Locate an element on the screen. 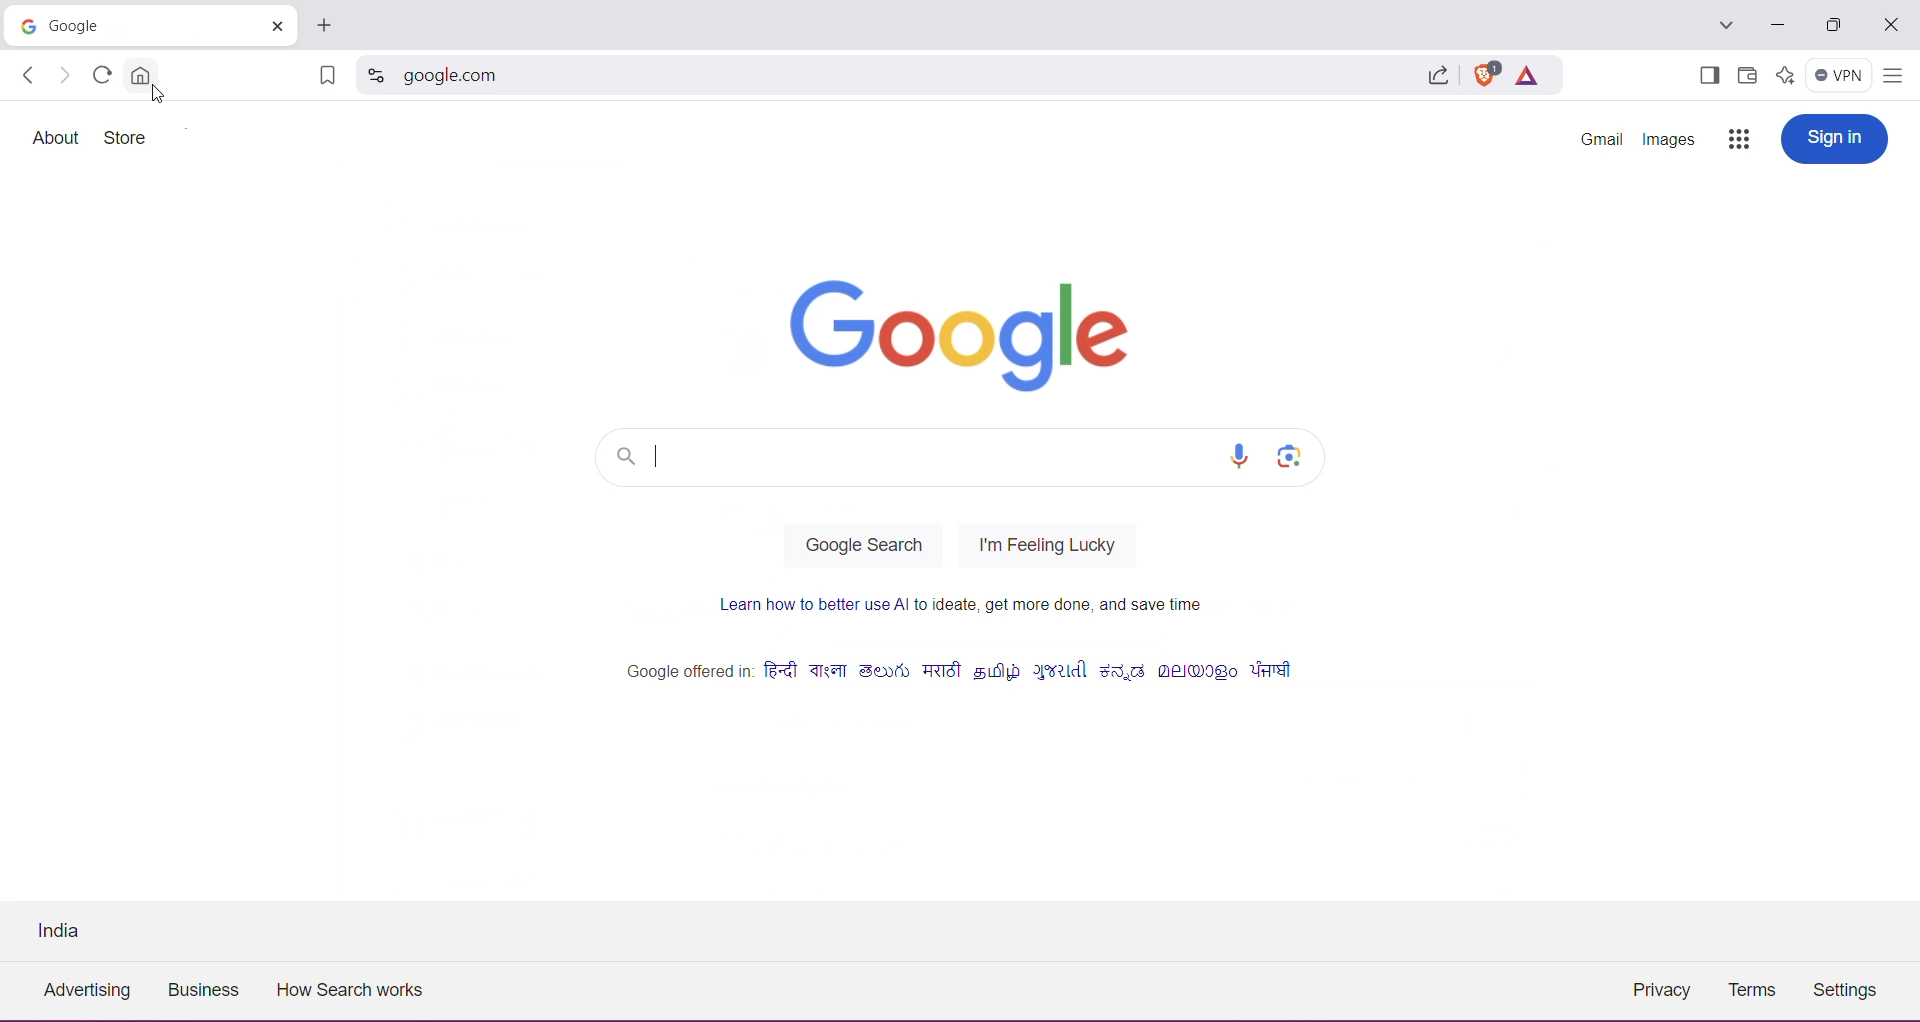  Close Tab is located at coordinates (273, 25).